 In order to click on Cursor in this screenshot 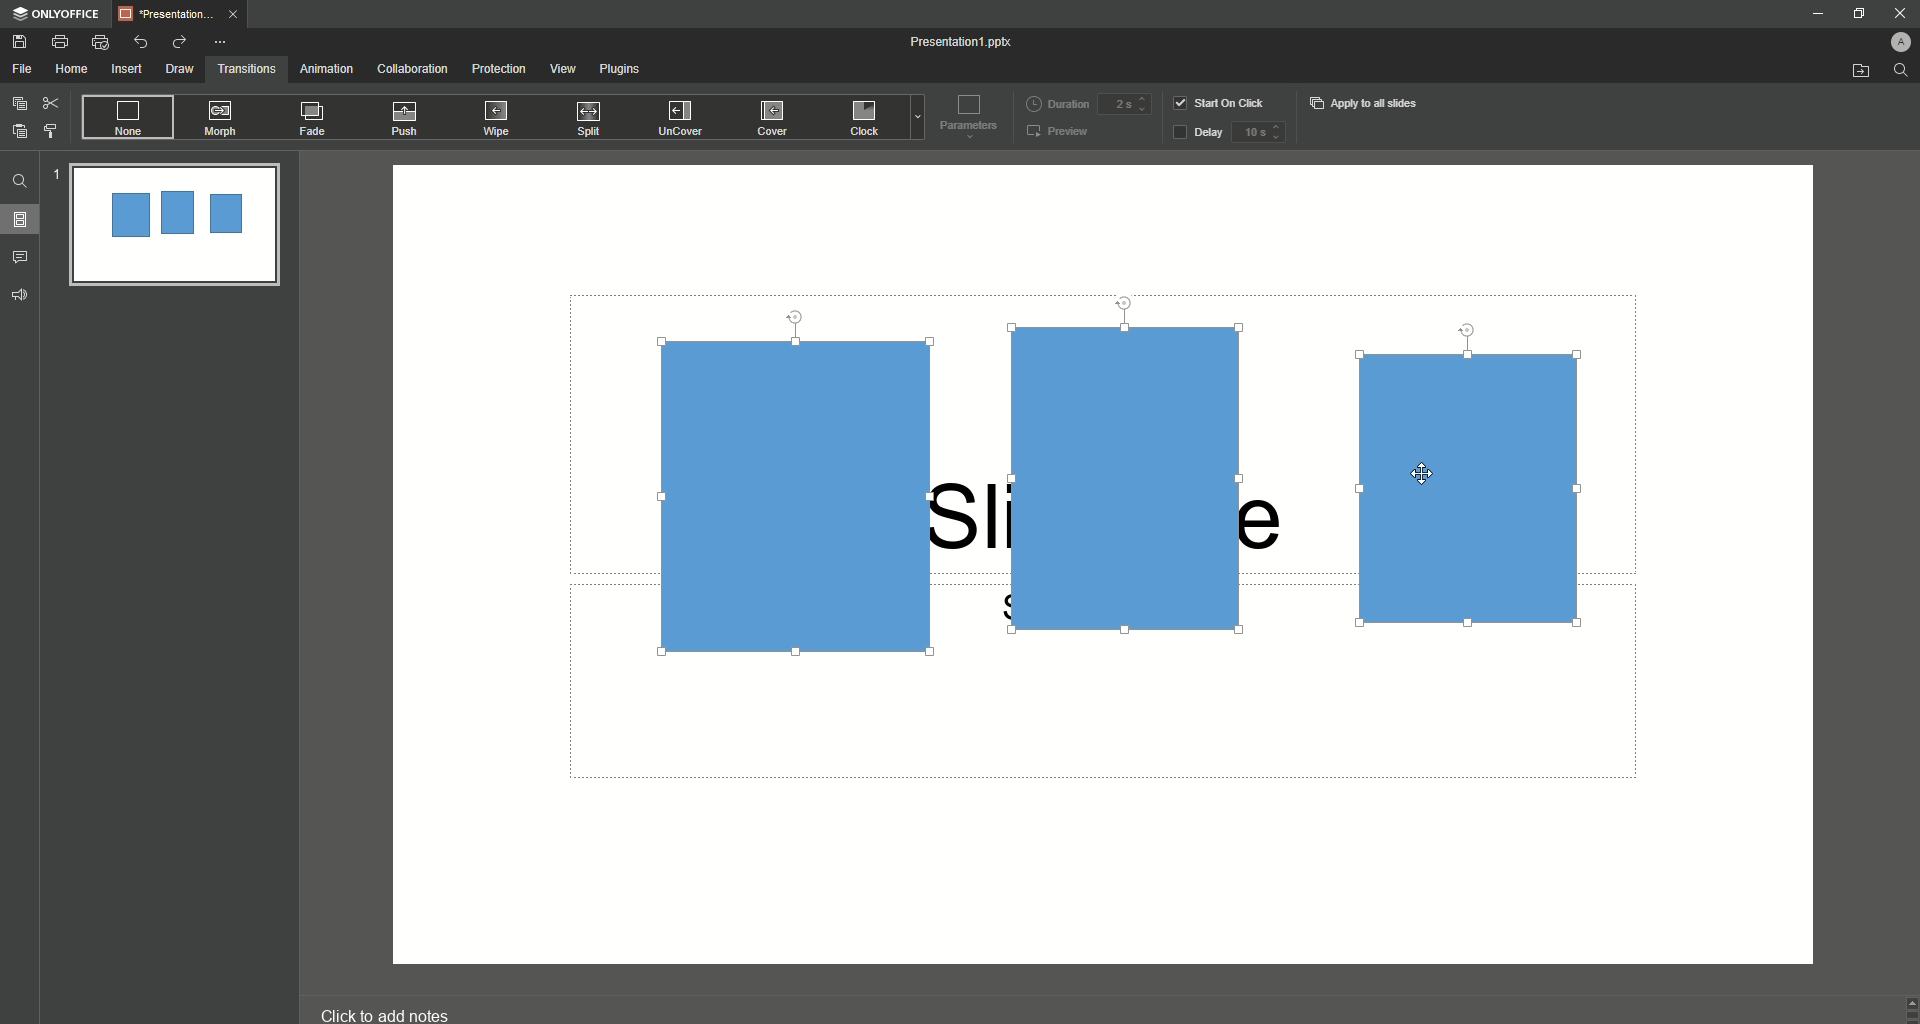, I will do `click(1426, 474)`.